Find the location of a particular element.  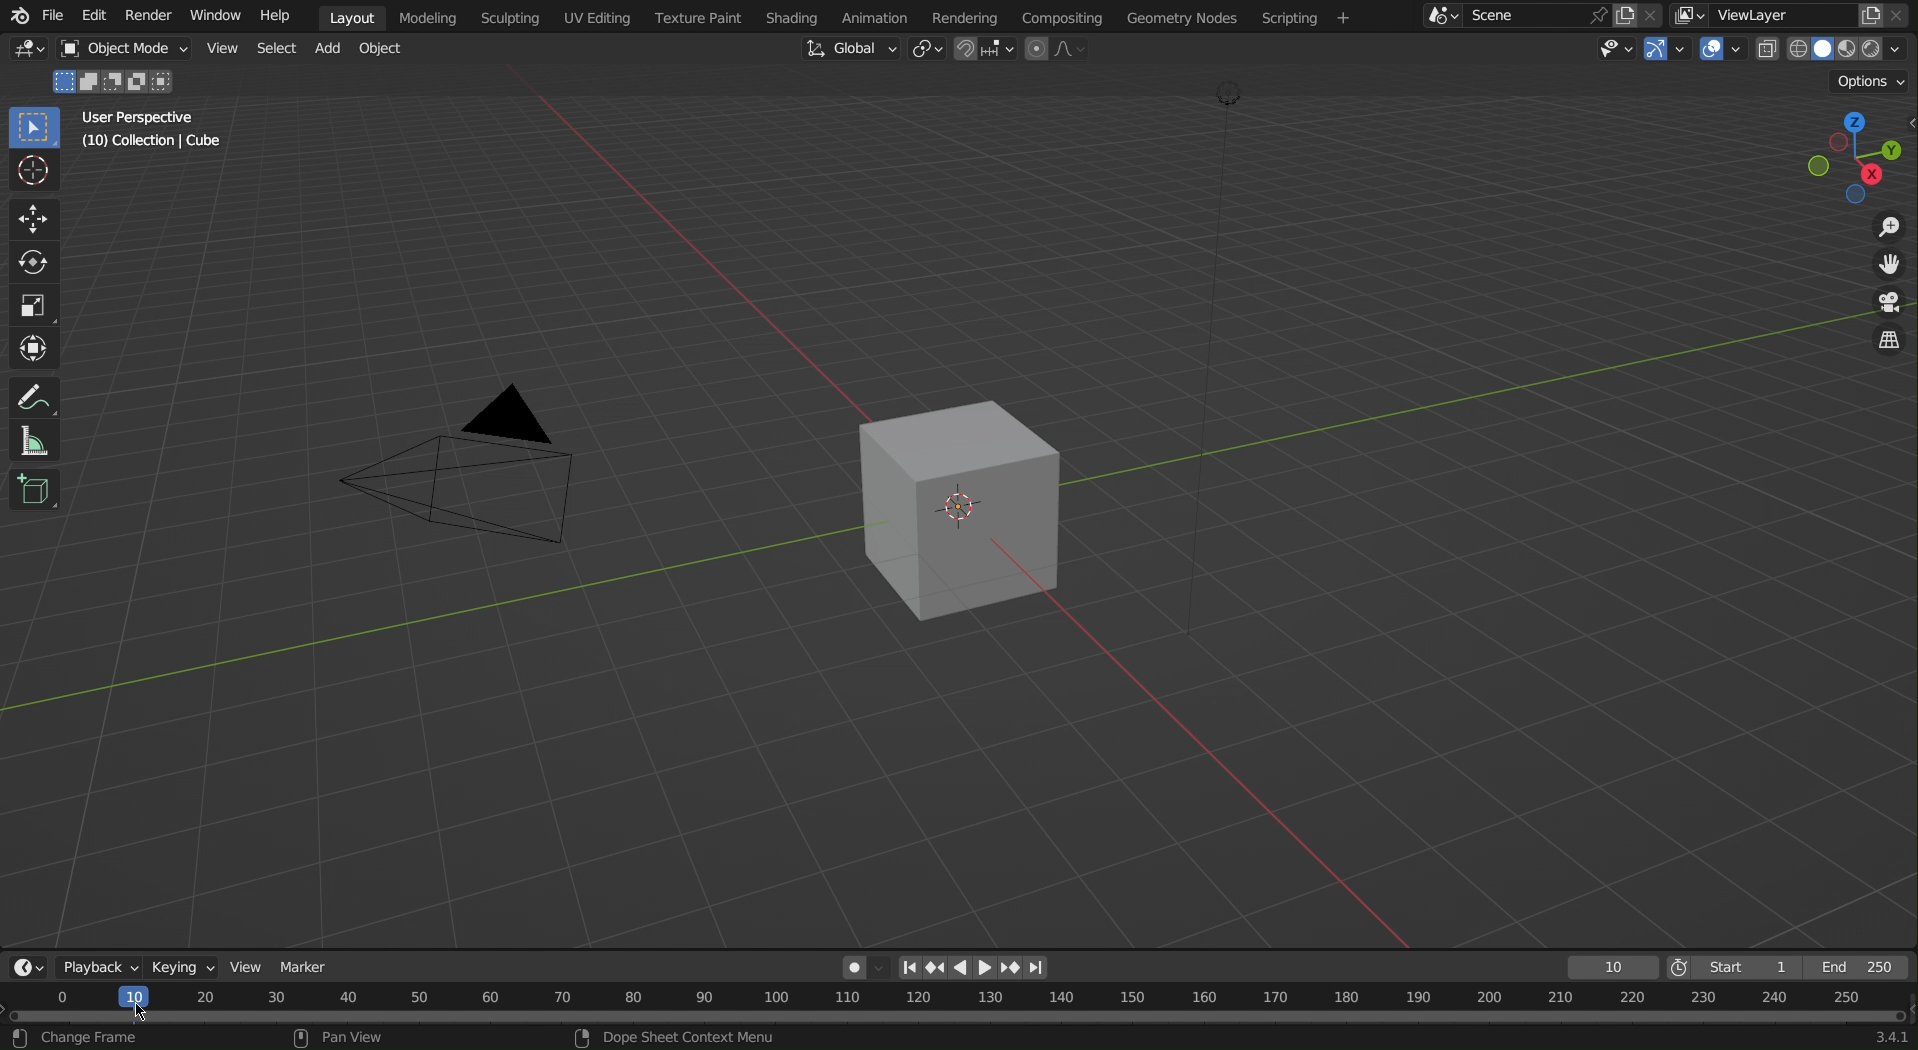

File is located at coordinates (59, 16).